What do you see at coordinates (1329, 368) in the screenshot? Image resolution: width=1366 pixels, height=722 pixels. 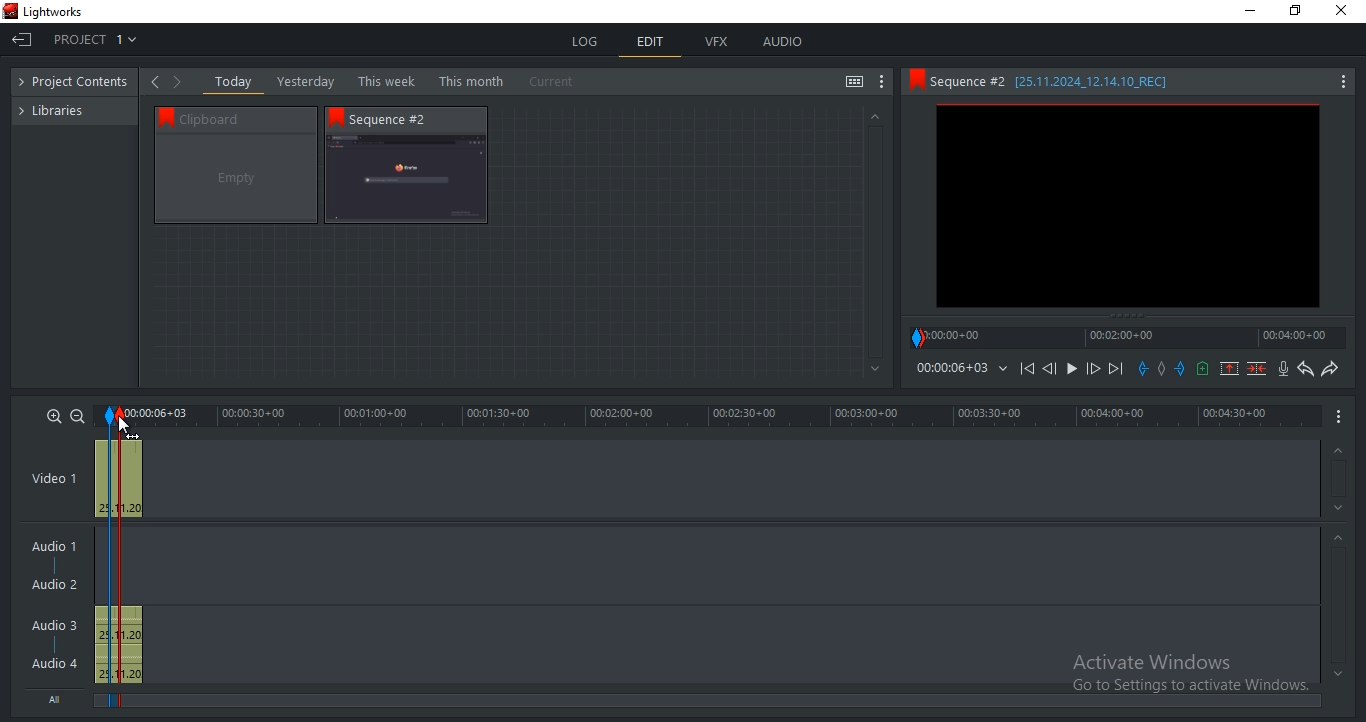 I see `redo` at bounding box center [1329, 368].